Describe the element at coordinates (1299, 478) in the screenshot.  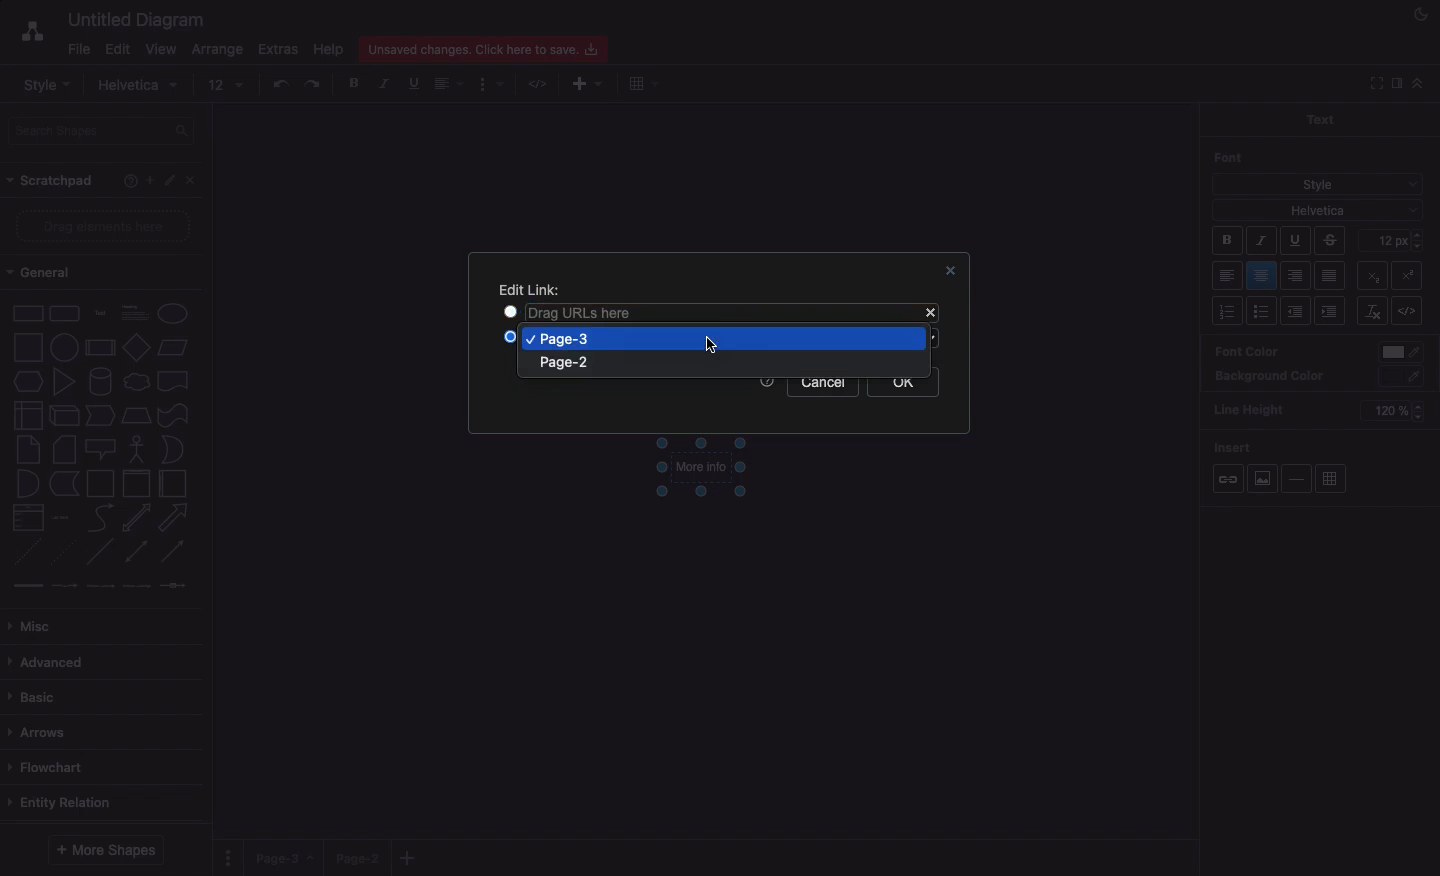
I see `Horizontal` at that location.